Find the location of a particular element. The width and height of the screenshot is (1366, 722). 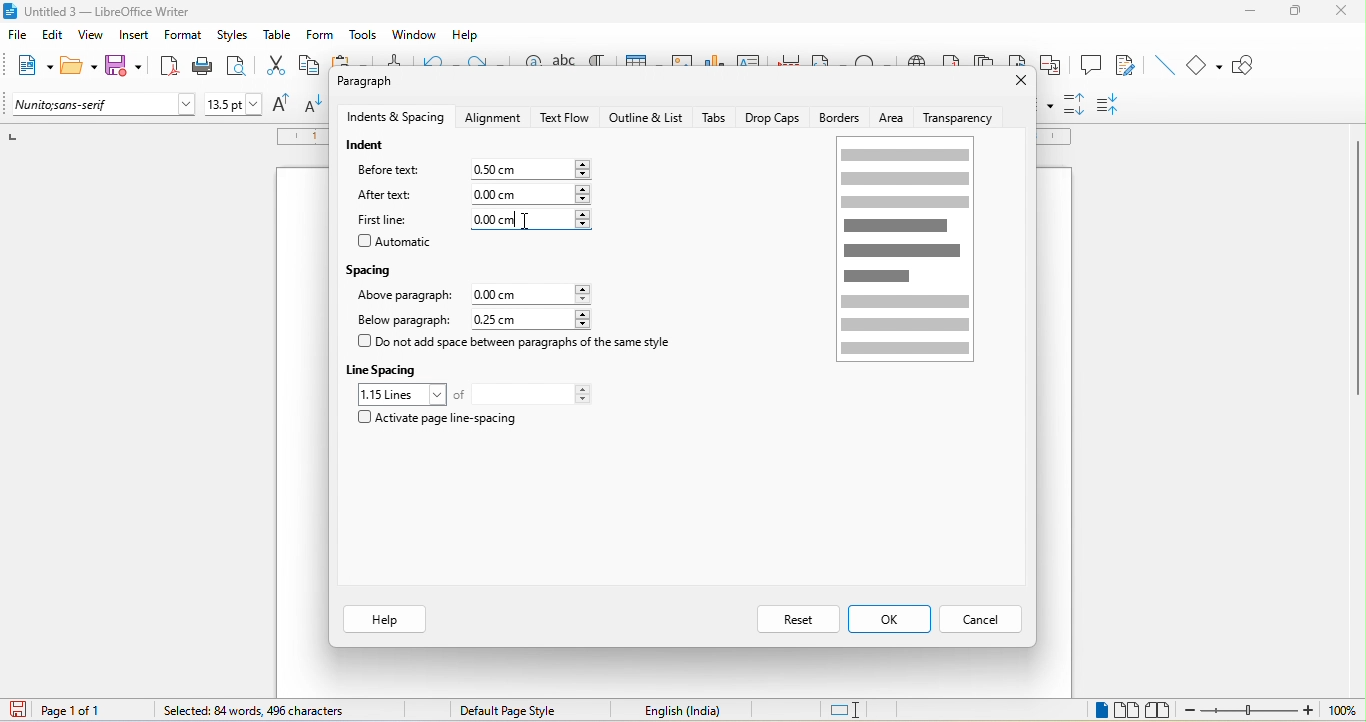

multiple page view is located at coordinates (1127, 711).